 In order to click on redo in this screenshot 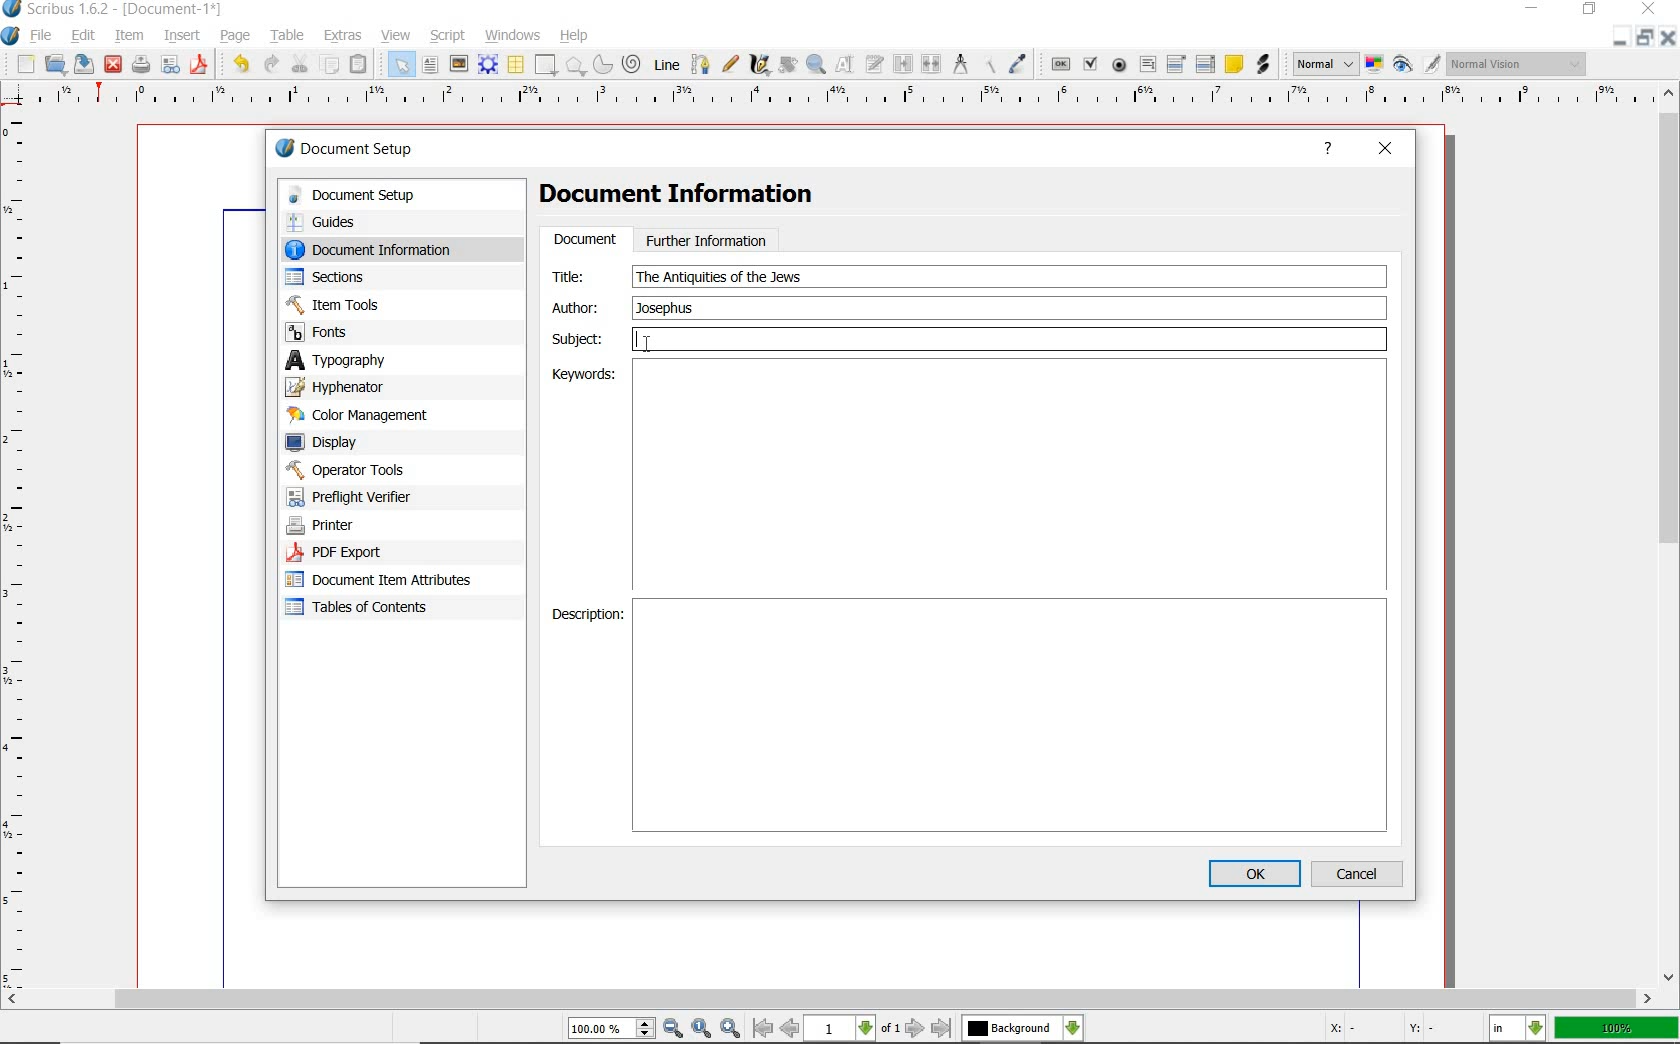, I will do `click(273, 65)`.